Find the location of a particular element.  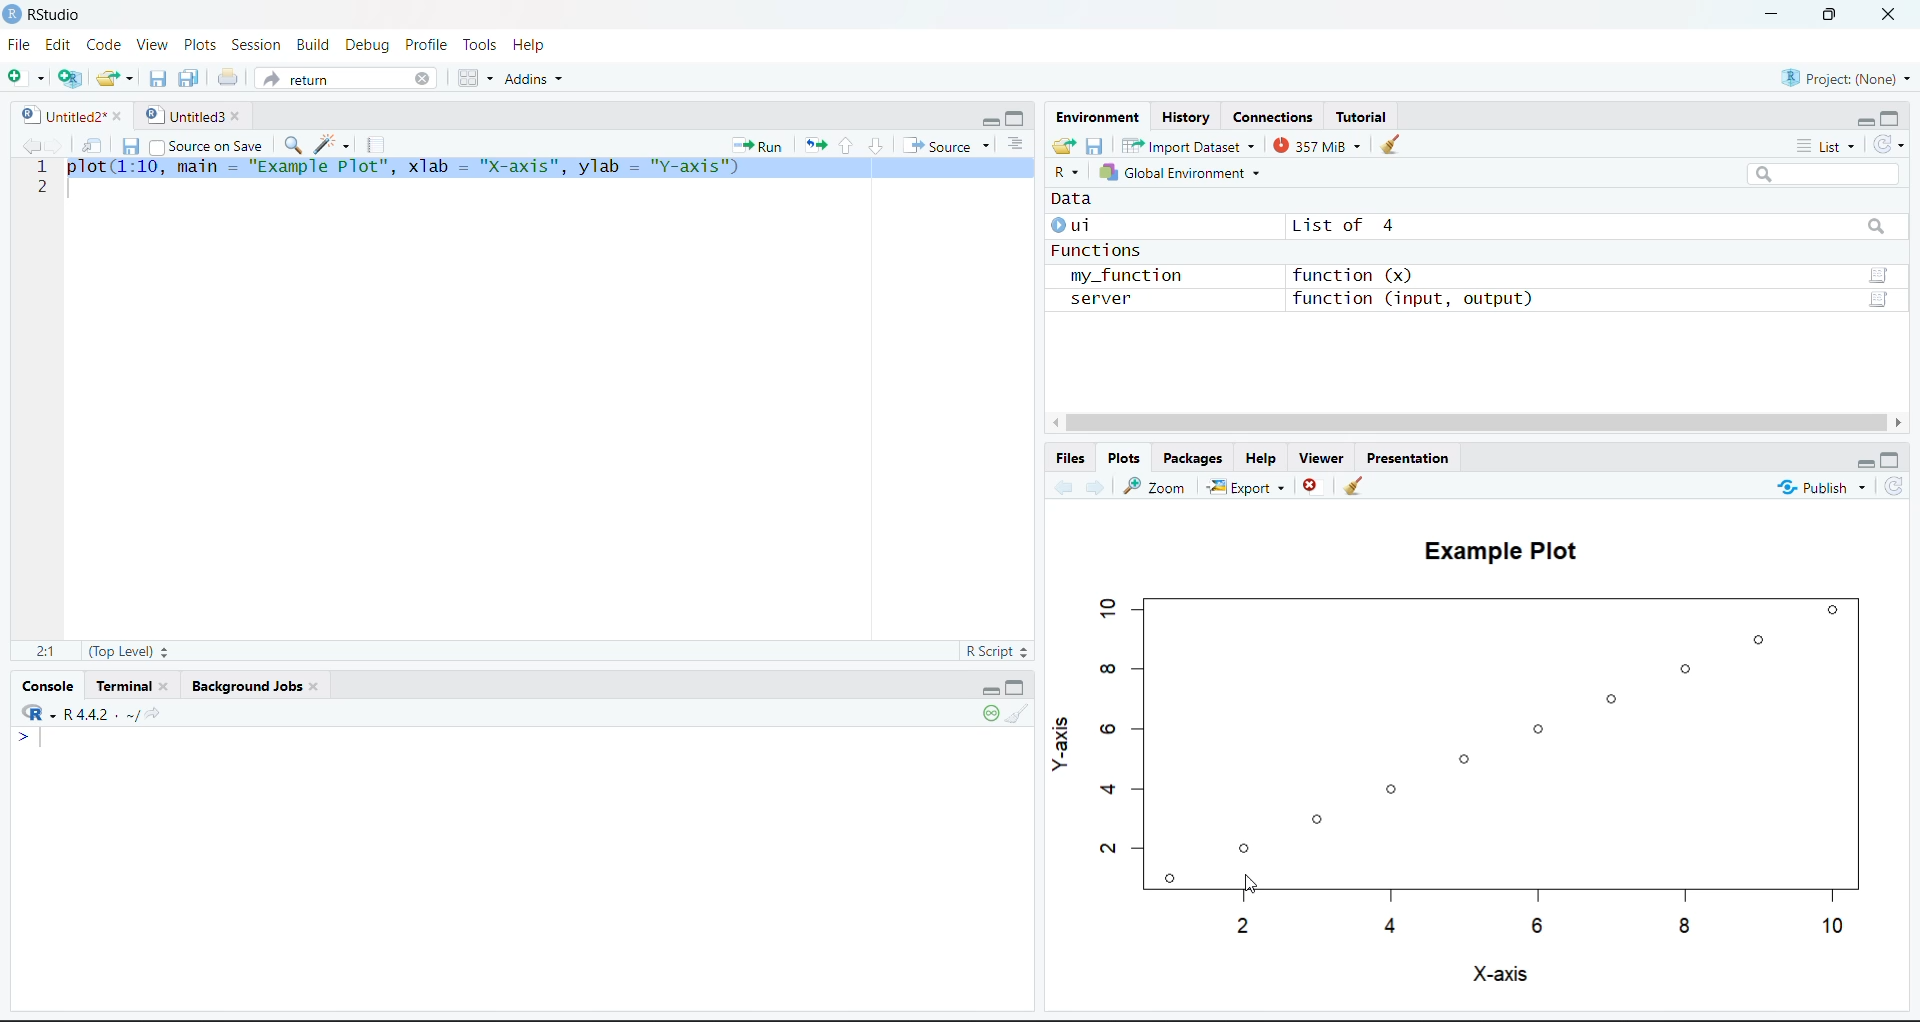

View is located at coordinates (150, 45).